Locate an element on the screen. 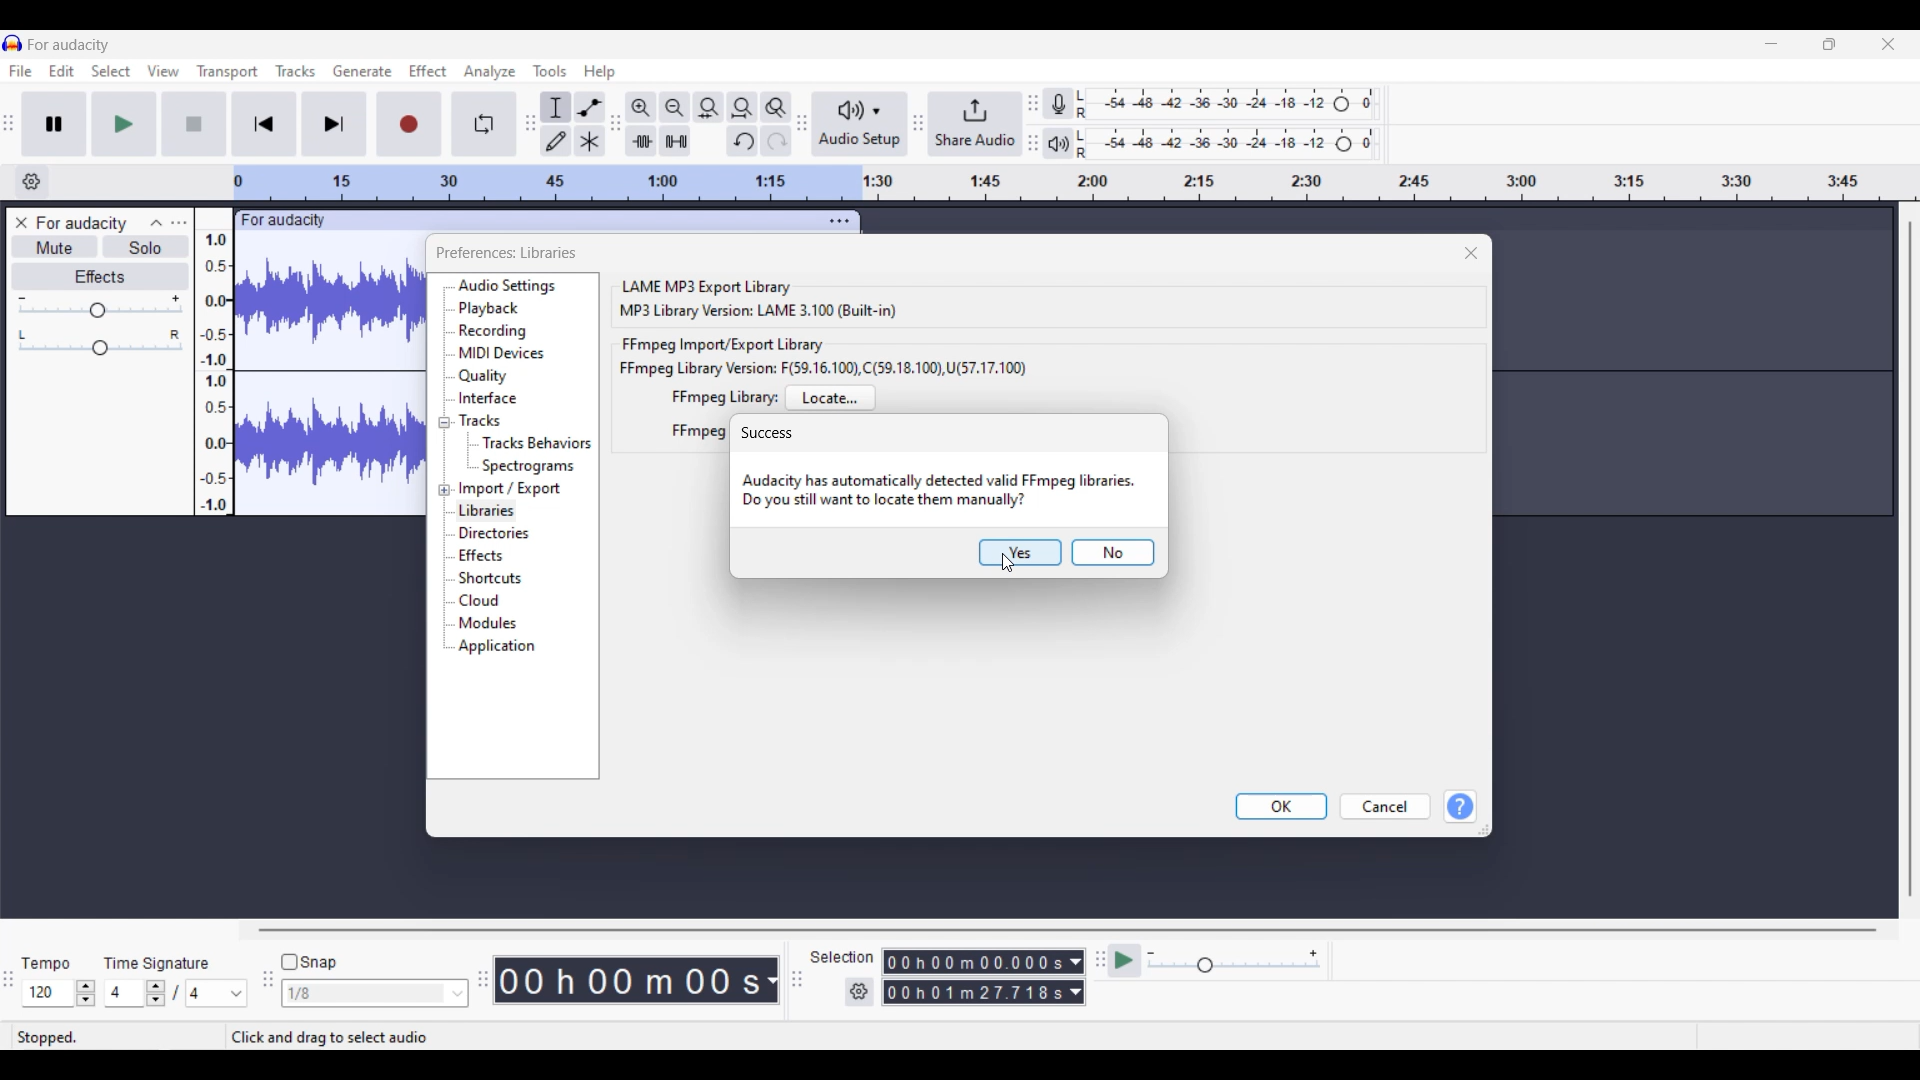 The width and height of the screenshot is (1920, 1080). FFmpeg library is located at coordinates (724, 397).